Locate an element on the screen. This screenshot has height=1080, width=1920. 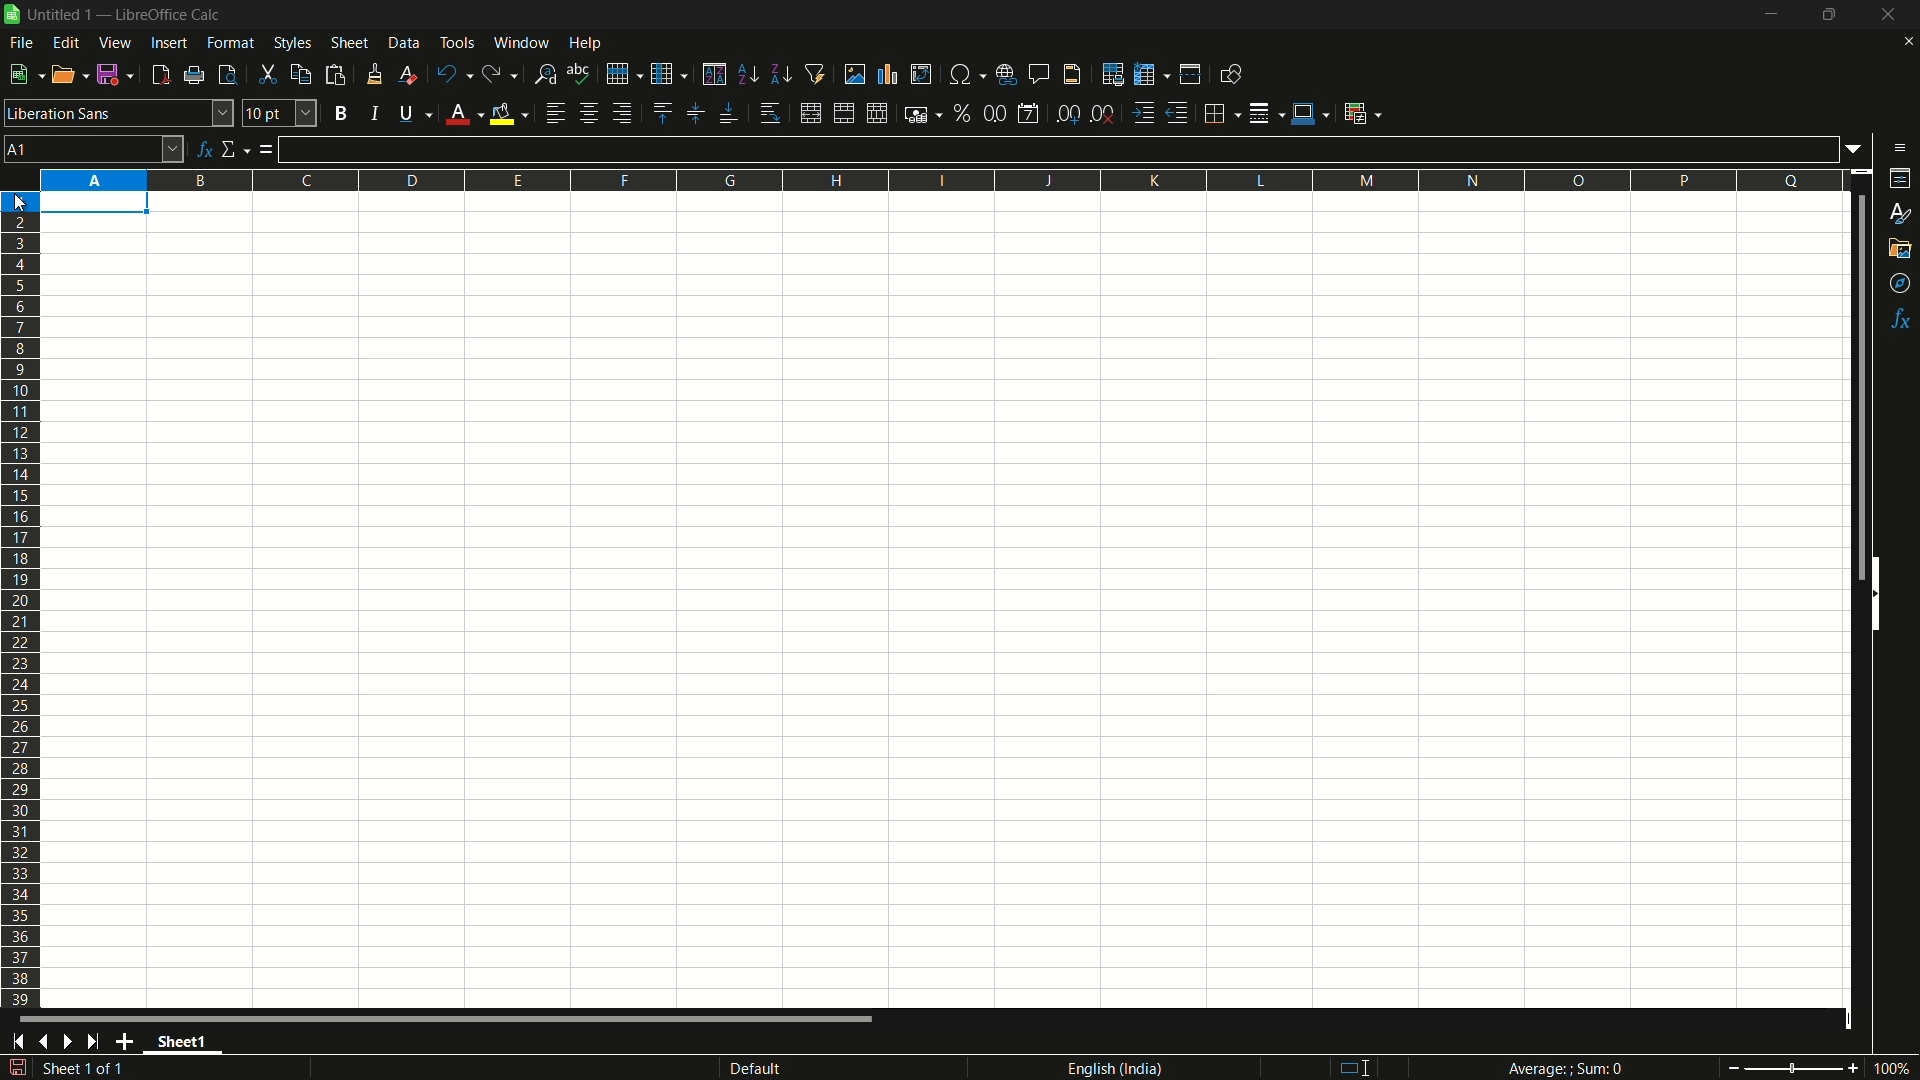
language english(india) is located at coordinates (1109, 1068).